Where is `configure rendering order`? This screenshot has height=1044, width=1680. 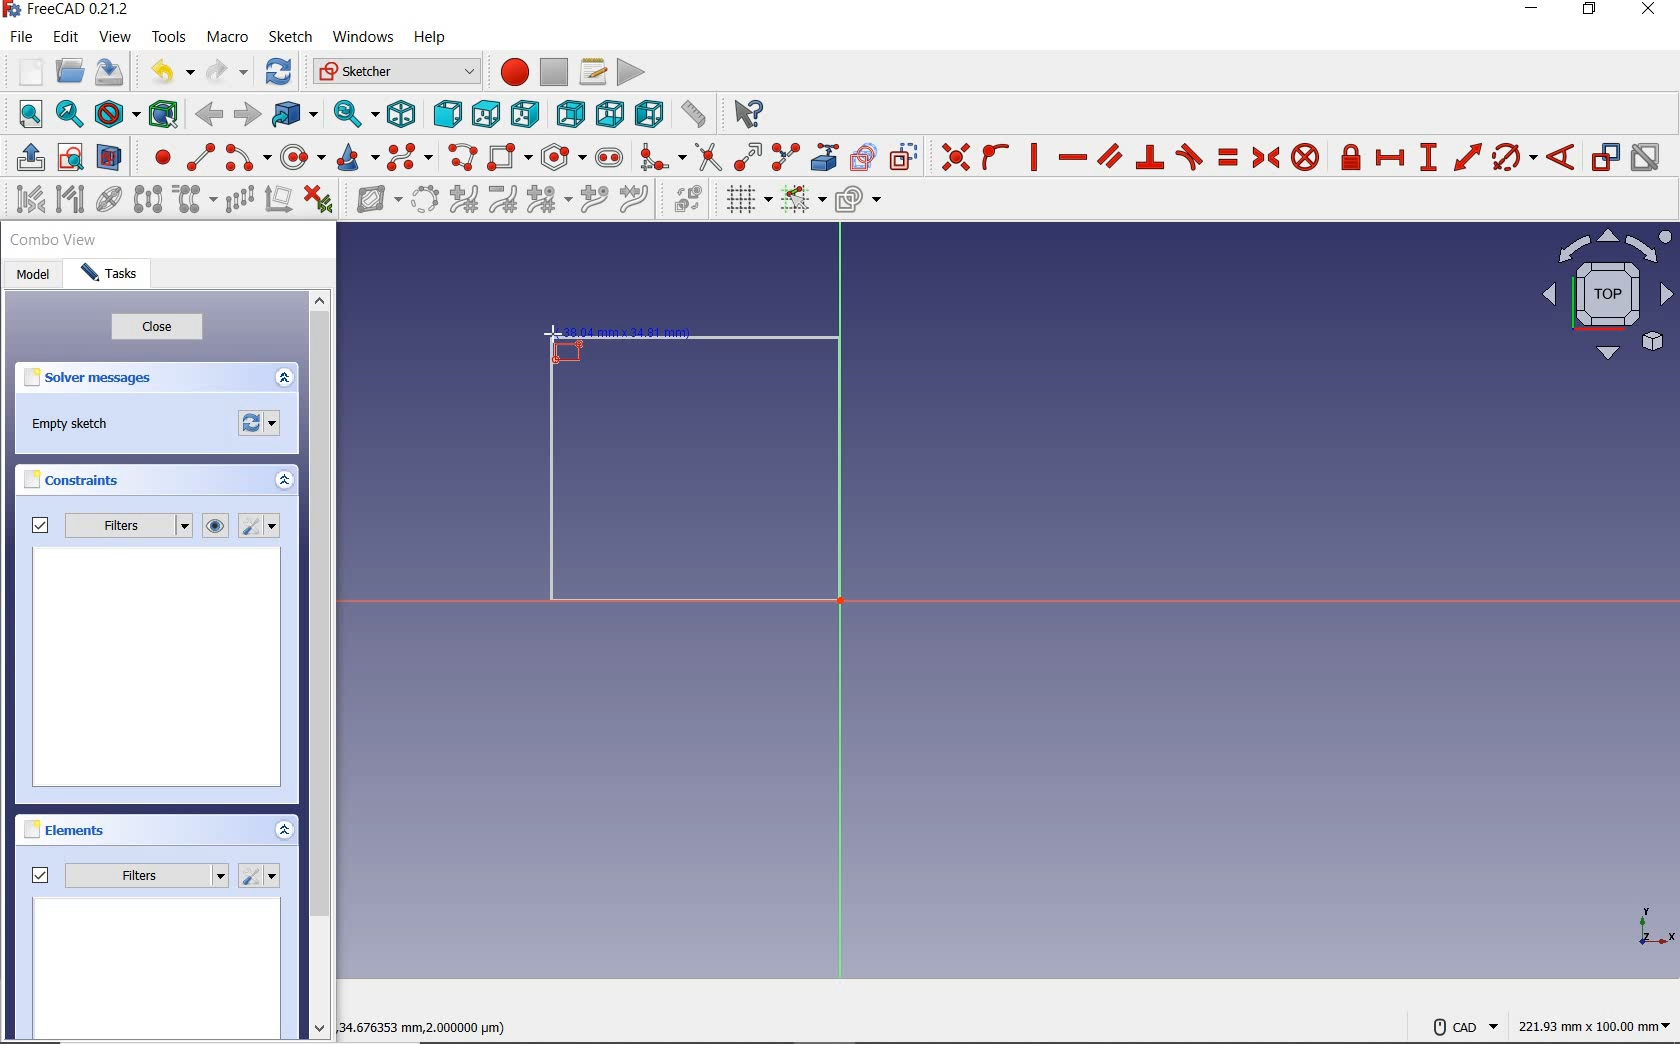
configure rendering order is located at coordinates (857, 198).